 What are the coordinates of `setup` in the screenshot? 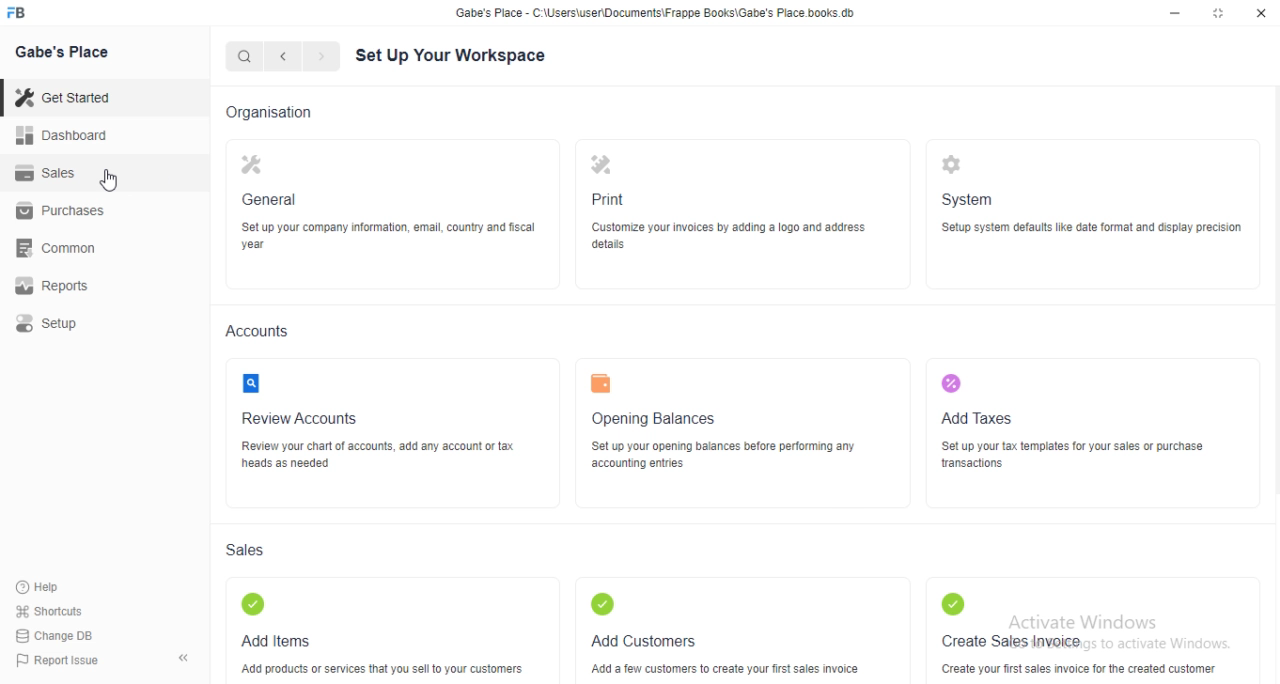 It's located at (47, 323).